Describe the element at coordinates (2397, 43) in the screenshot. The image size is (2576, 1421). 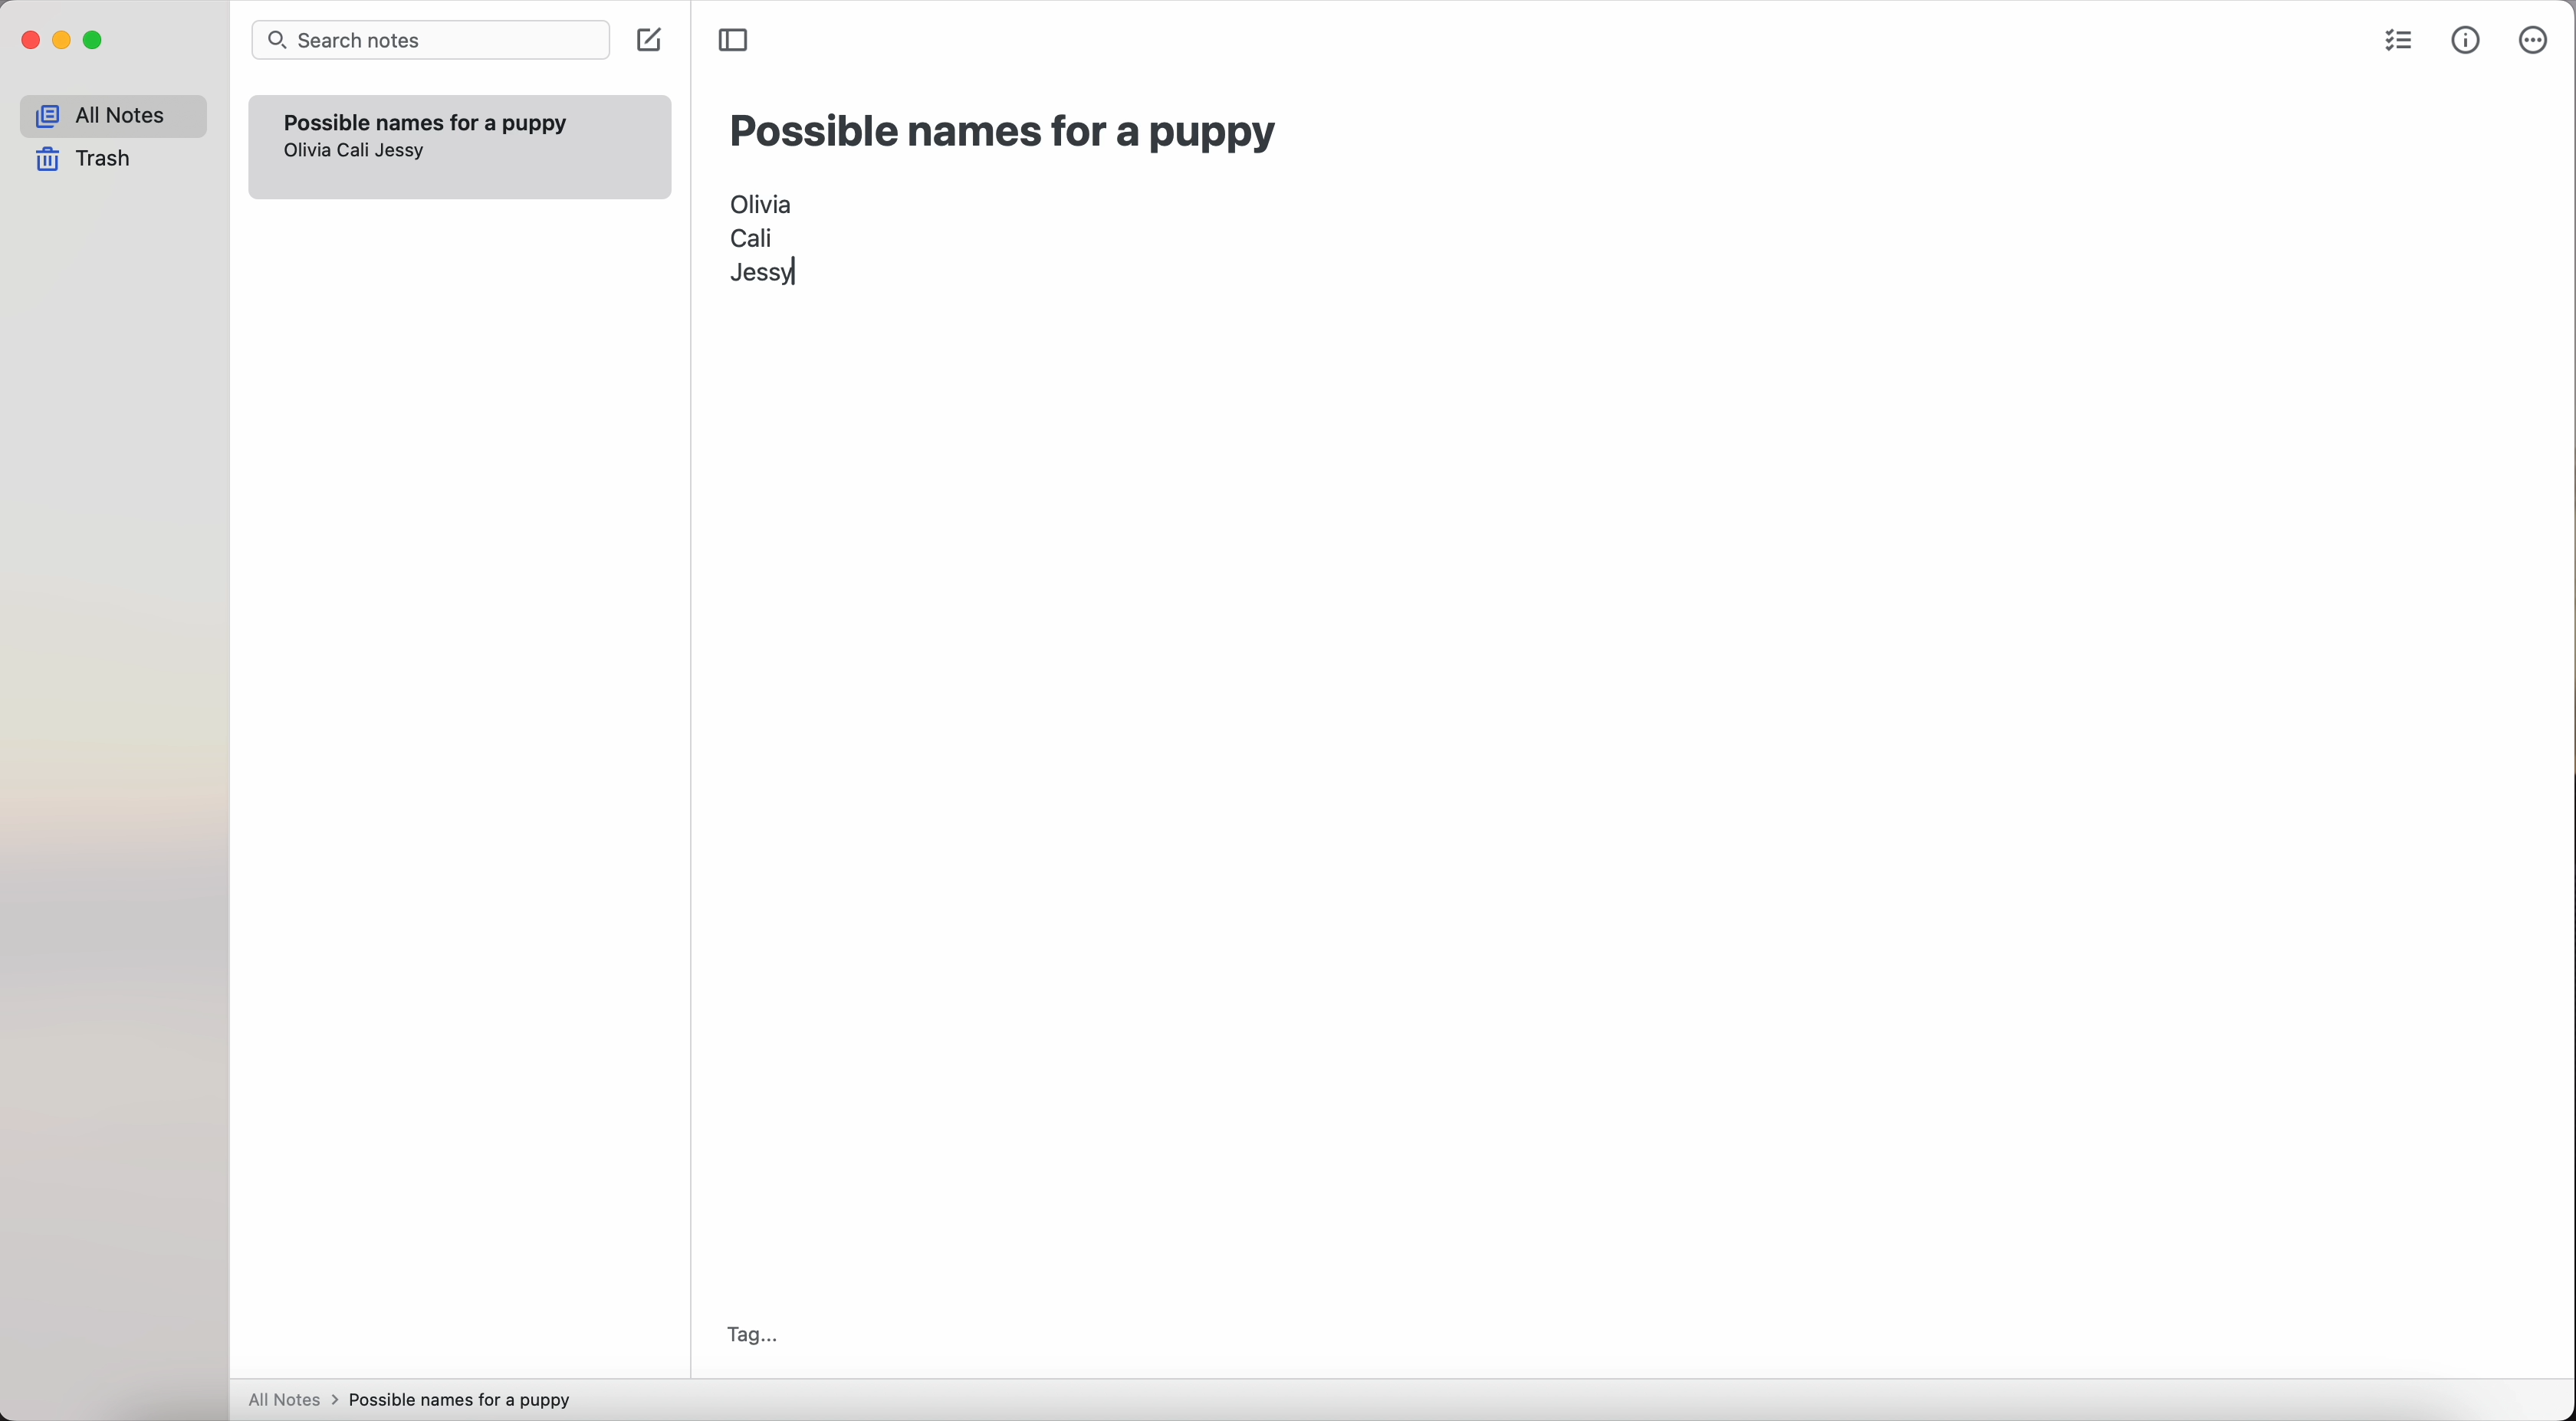
I see `check list` at that location.